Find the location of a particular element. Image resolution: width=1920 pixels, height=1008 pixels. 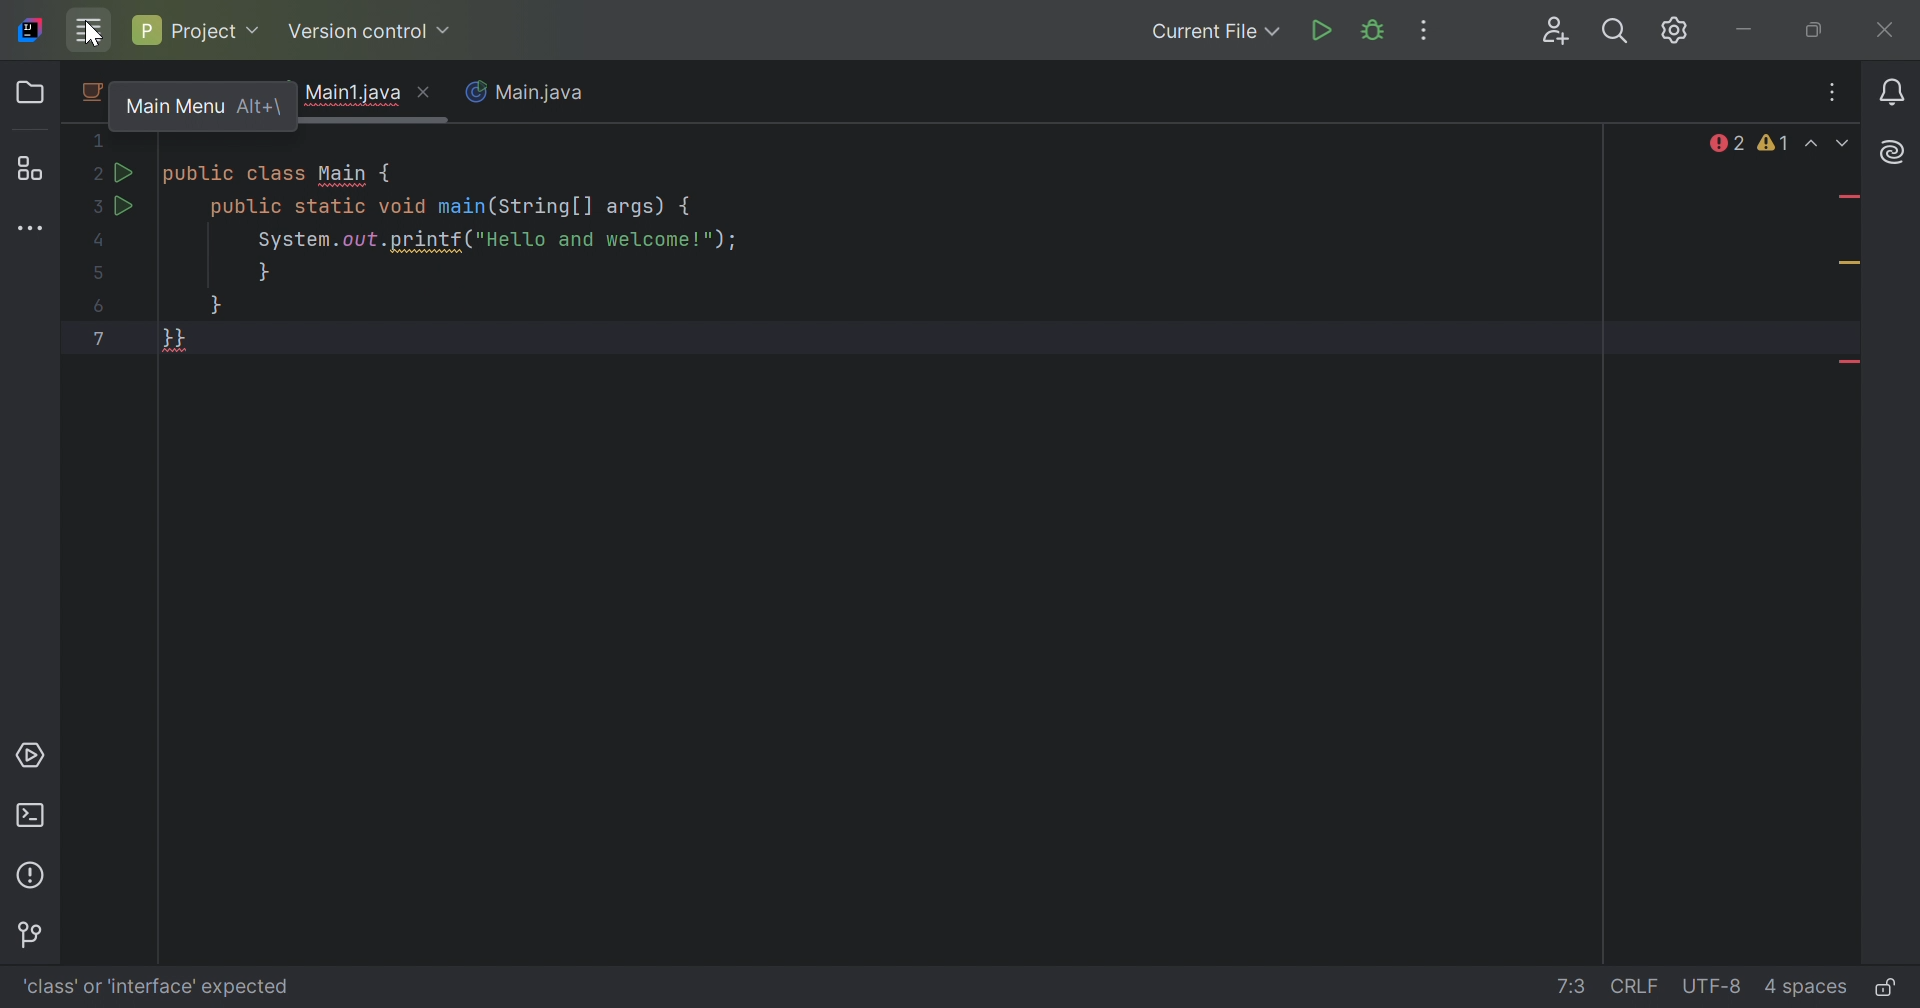

Version control is located at coordinates (35, 936).